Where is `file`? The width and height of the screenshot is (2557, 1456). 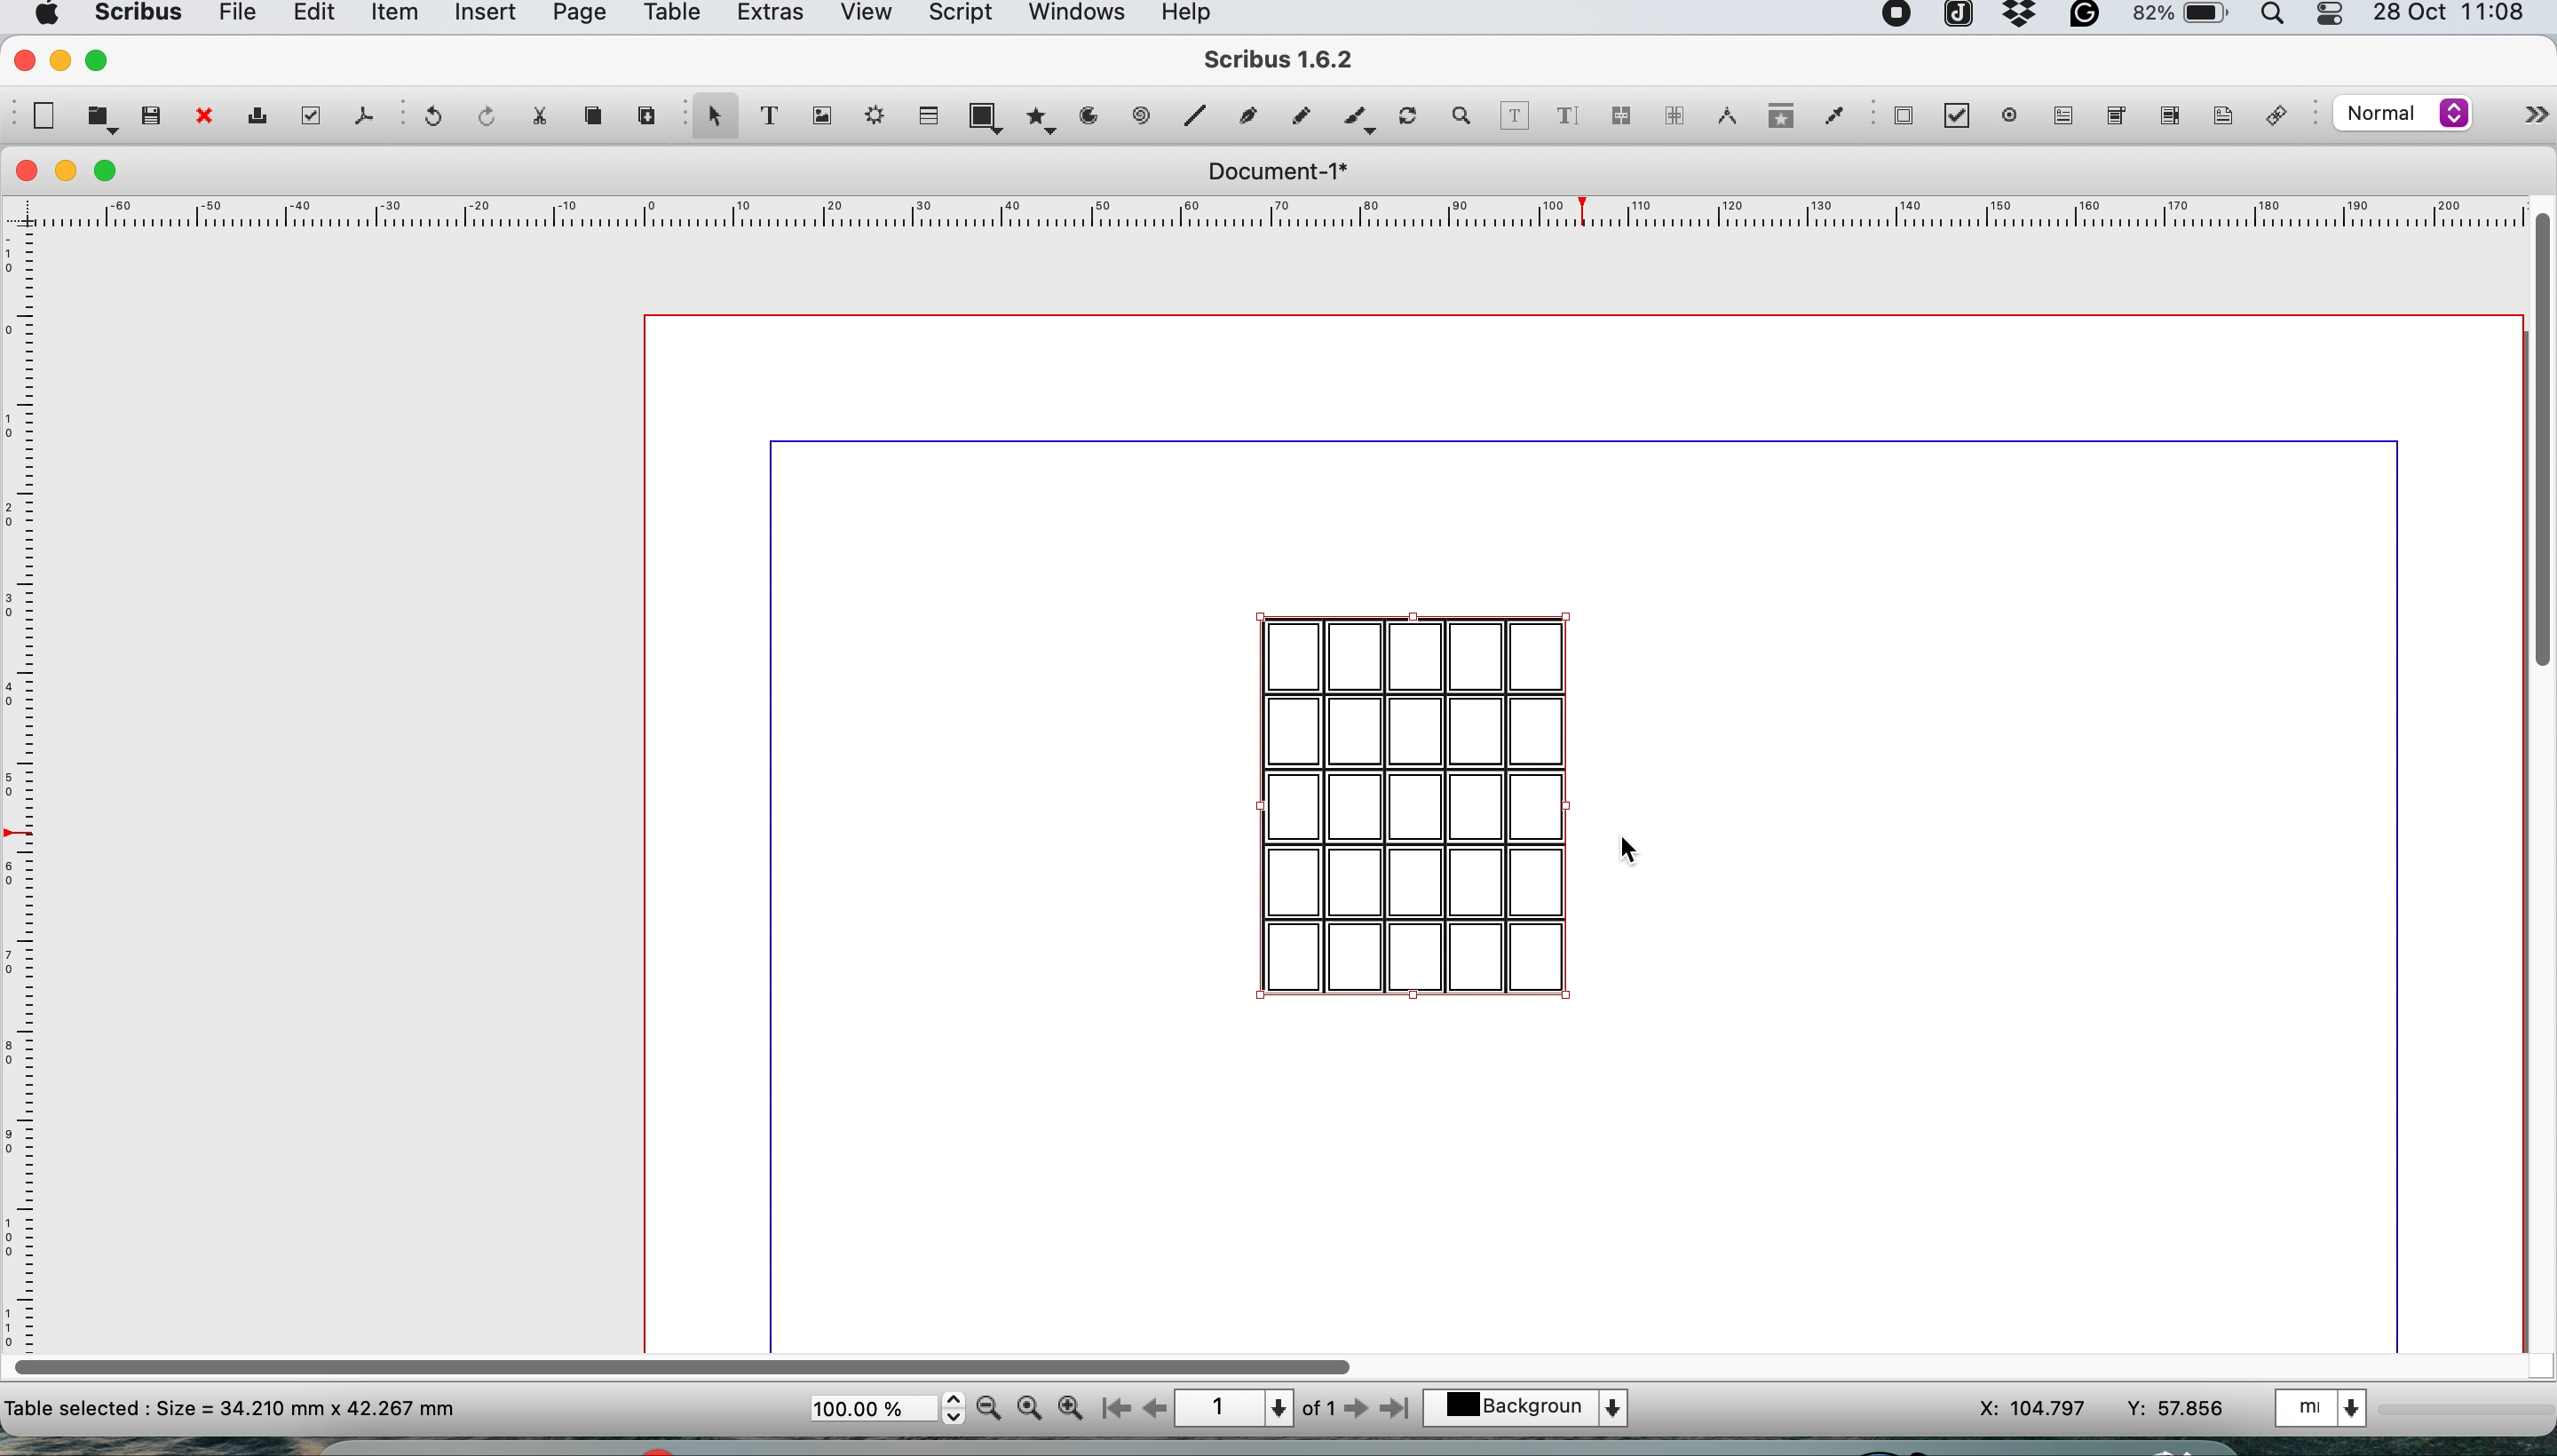 file is located at coordinates (234, 17).